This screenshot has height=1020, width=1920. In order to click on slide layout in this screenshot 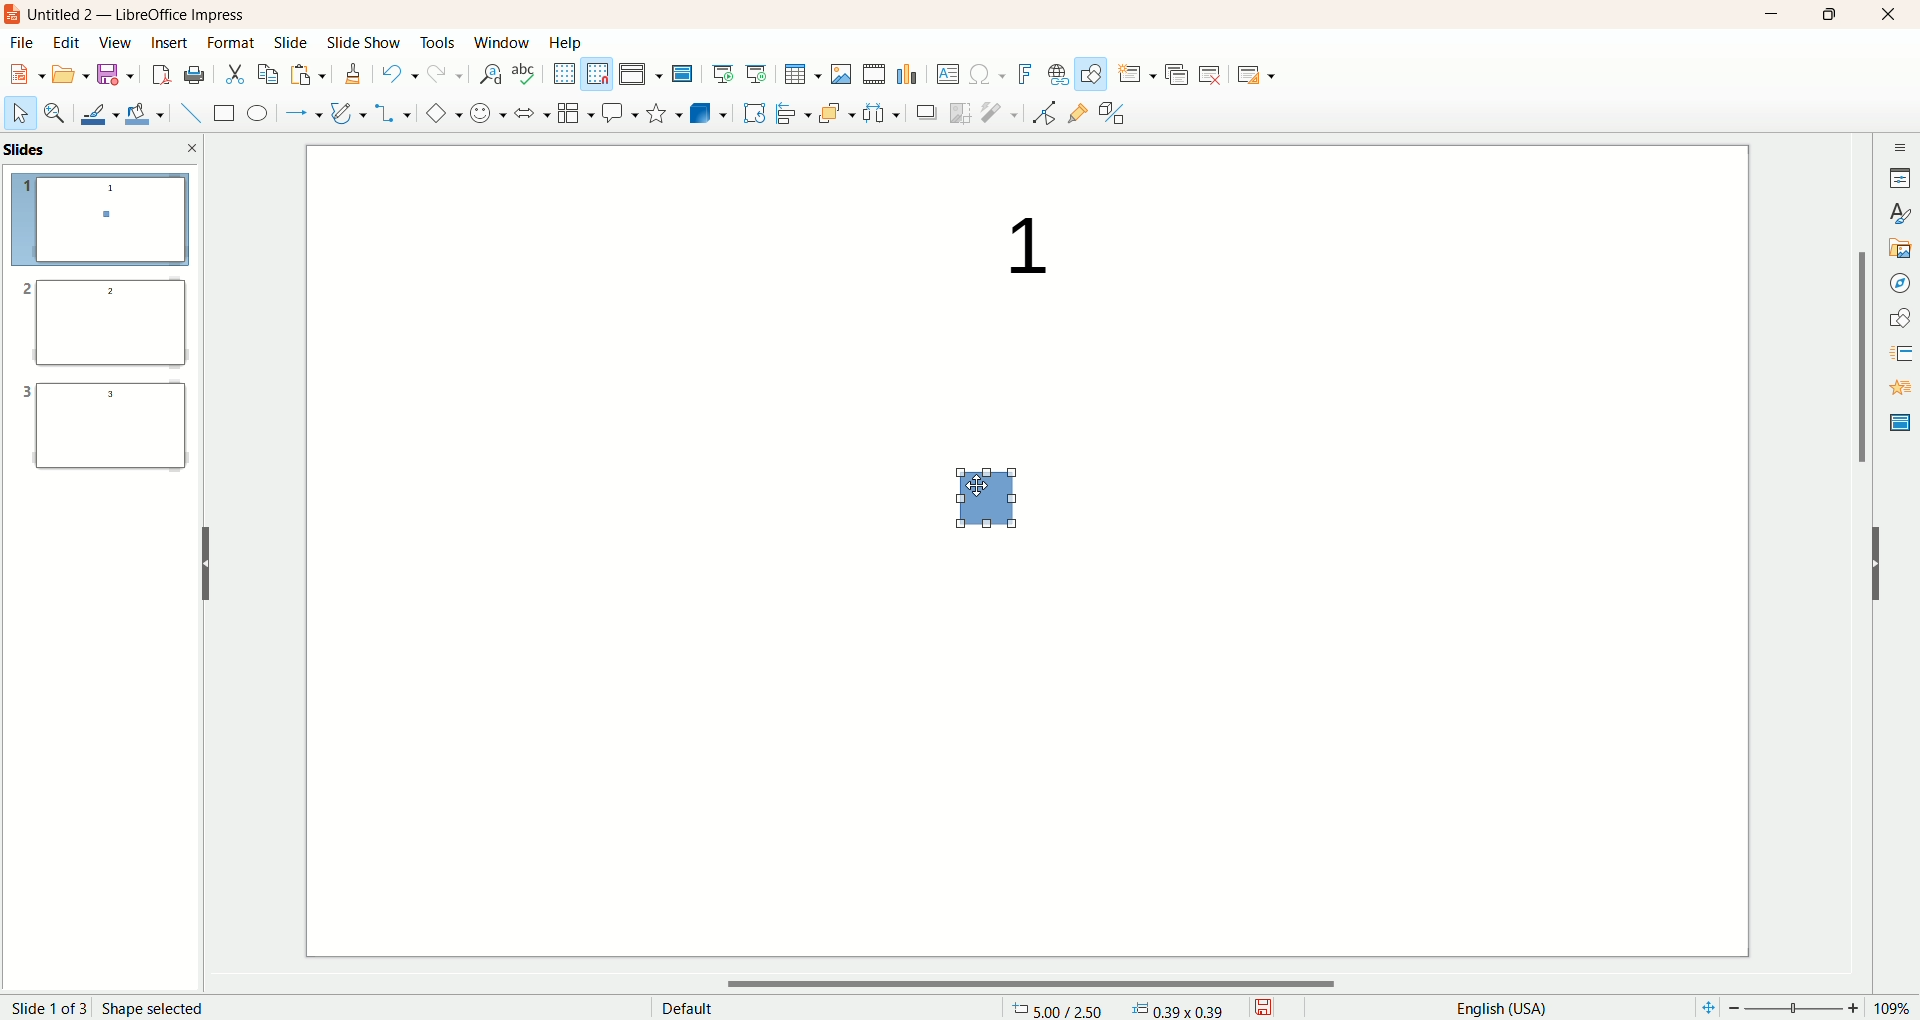, I will do `click(1269, 77)`.